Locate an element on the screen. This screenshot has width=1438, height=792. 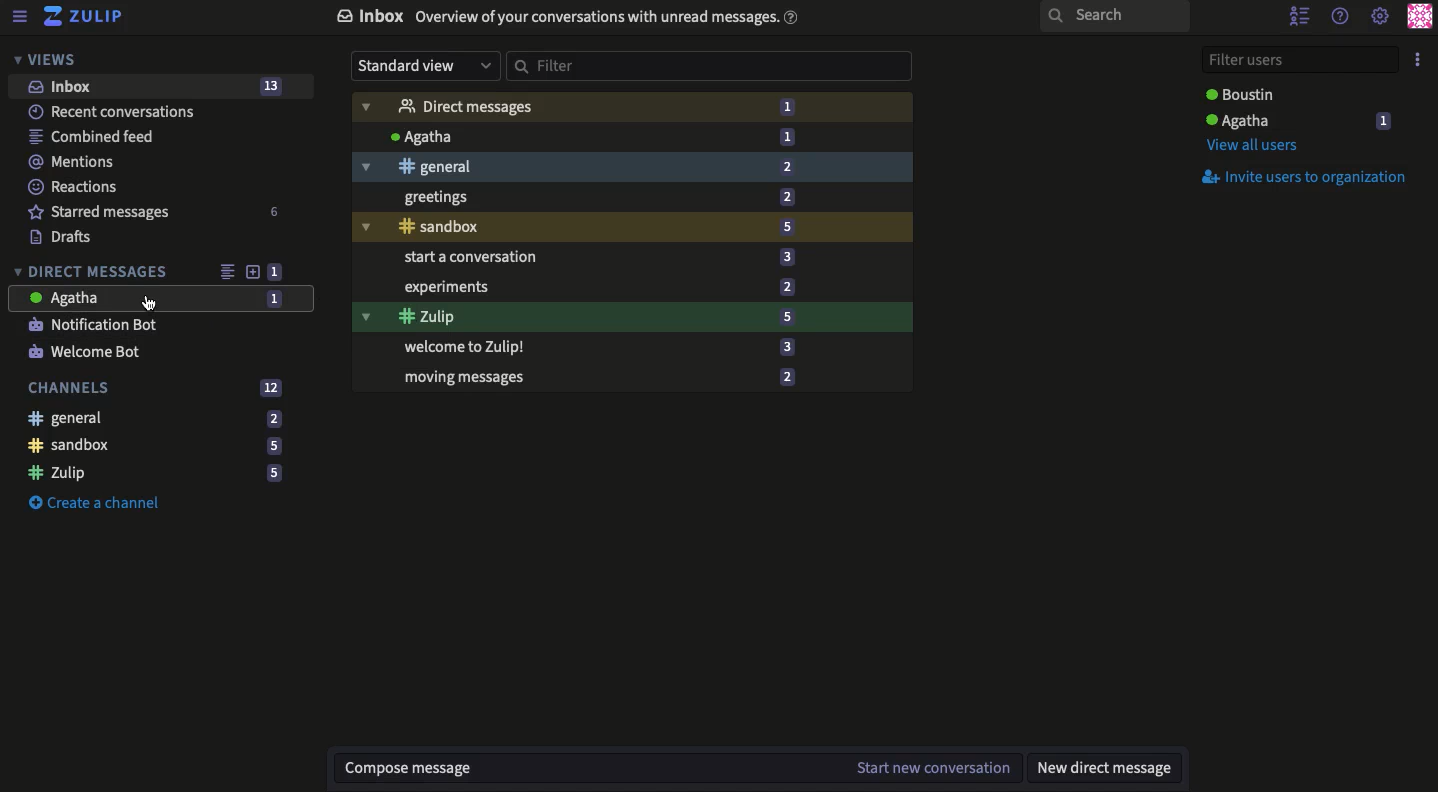
Recent conversations is located at coordinates (119, 111).